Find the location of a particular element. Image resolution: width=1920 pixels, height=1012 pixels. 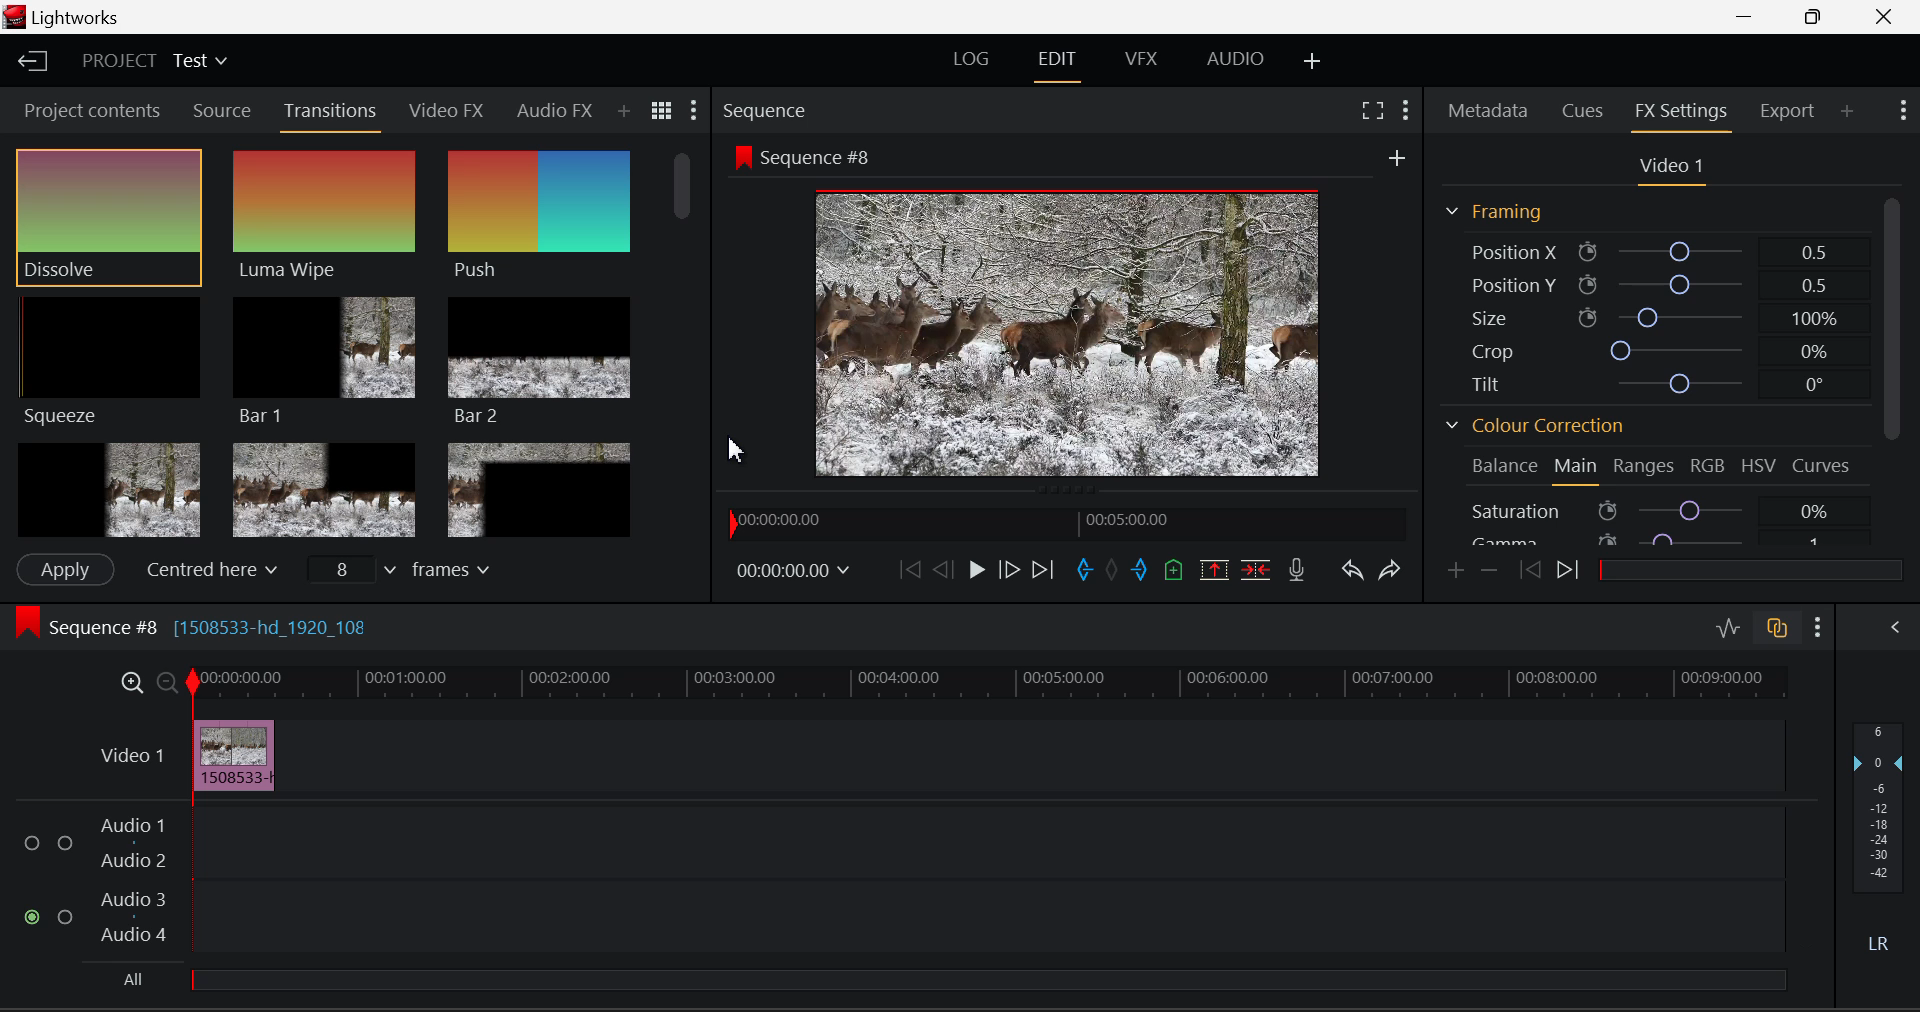

Saturation is located at coordinates (1654, 510).